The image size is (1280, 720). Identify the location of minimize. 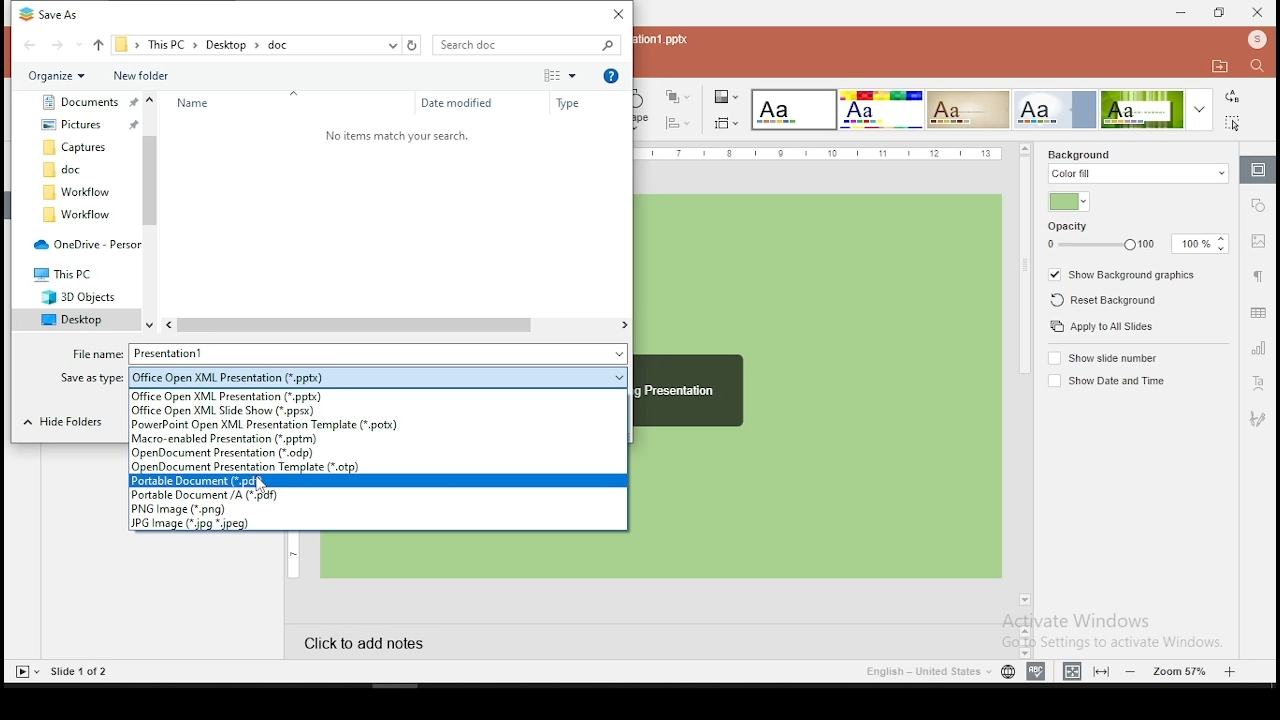
(1178, 12).